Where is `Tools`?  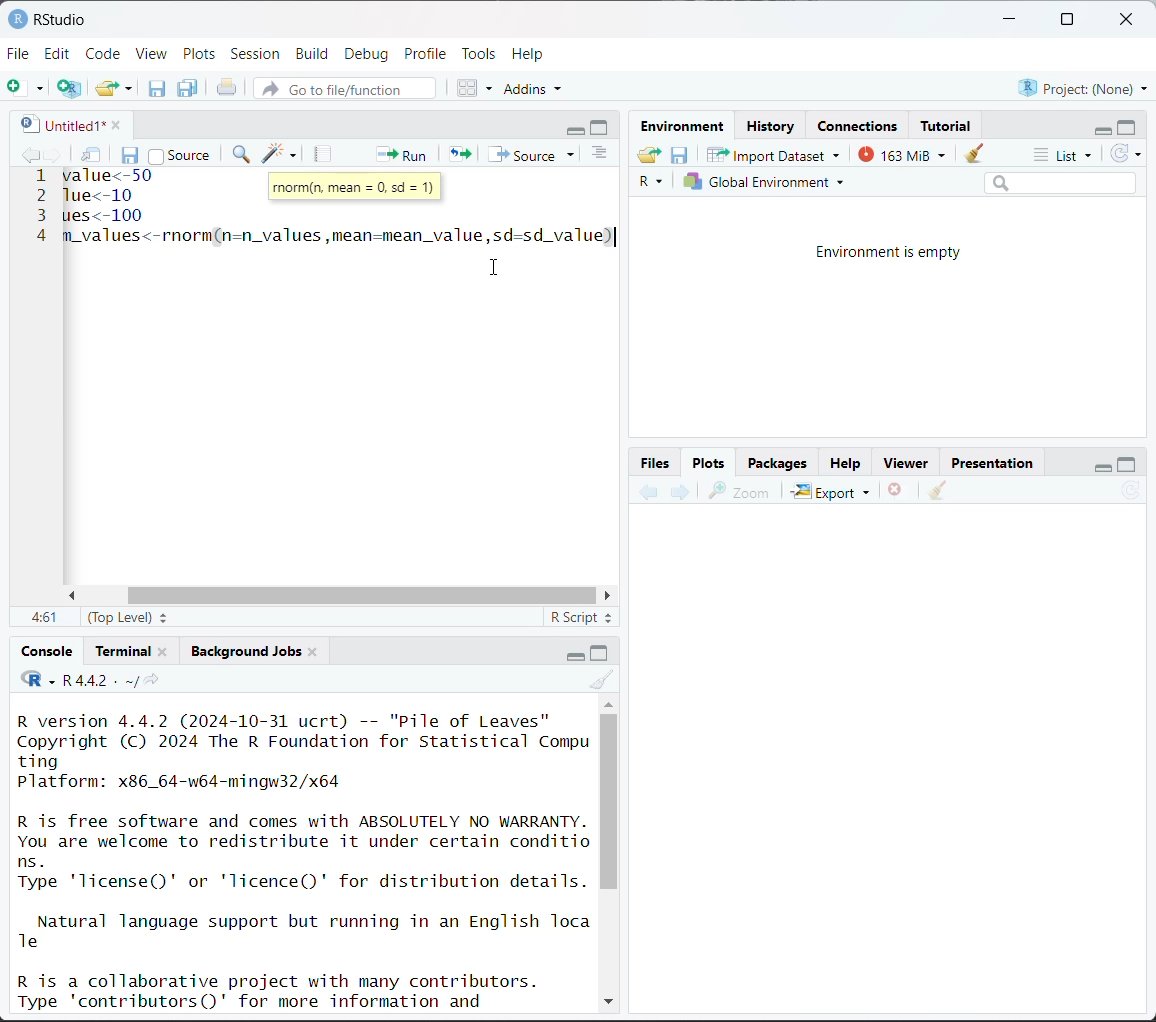
Tools is located at coordinates (479, 52).